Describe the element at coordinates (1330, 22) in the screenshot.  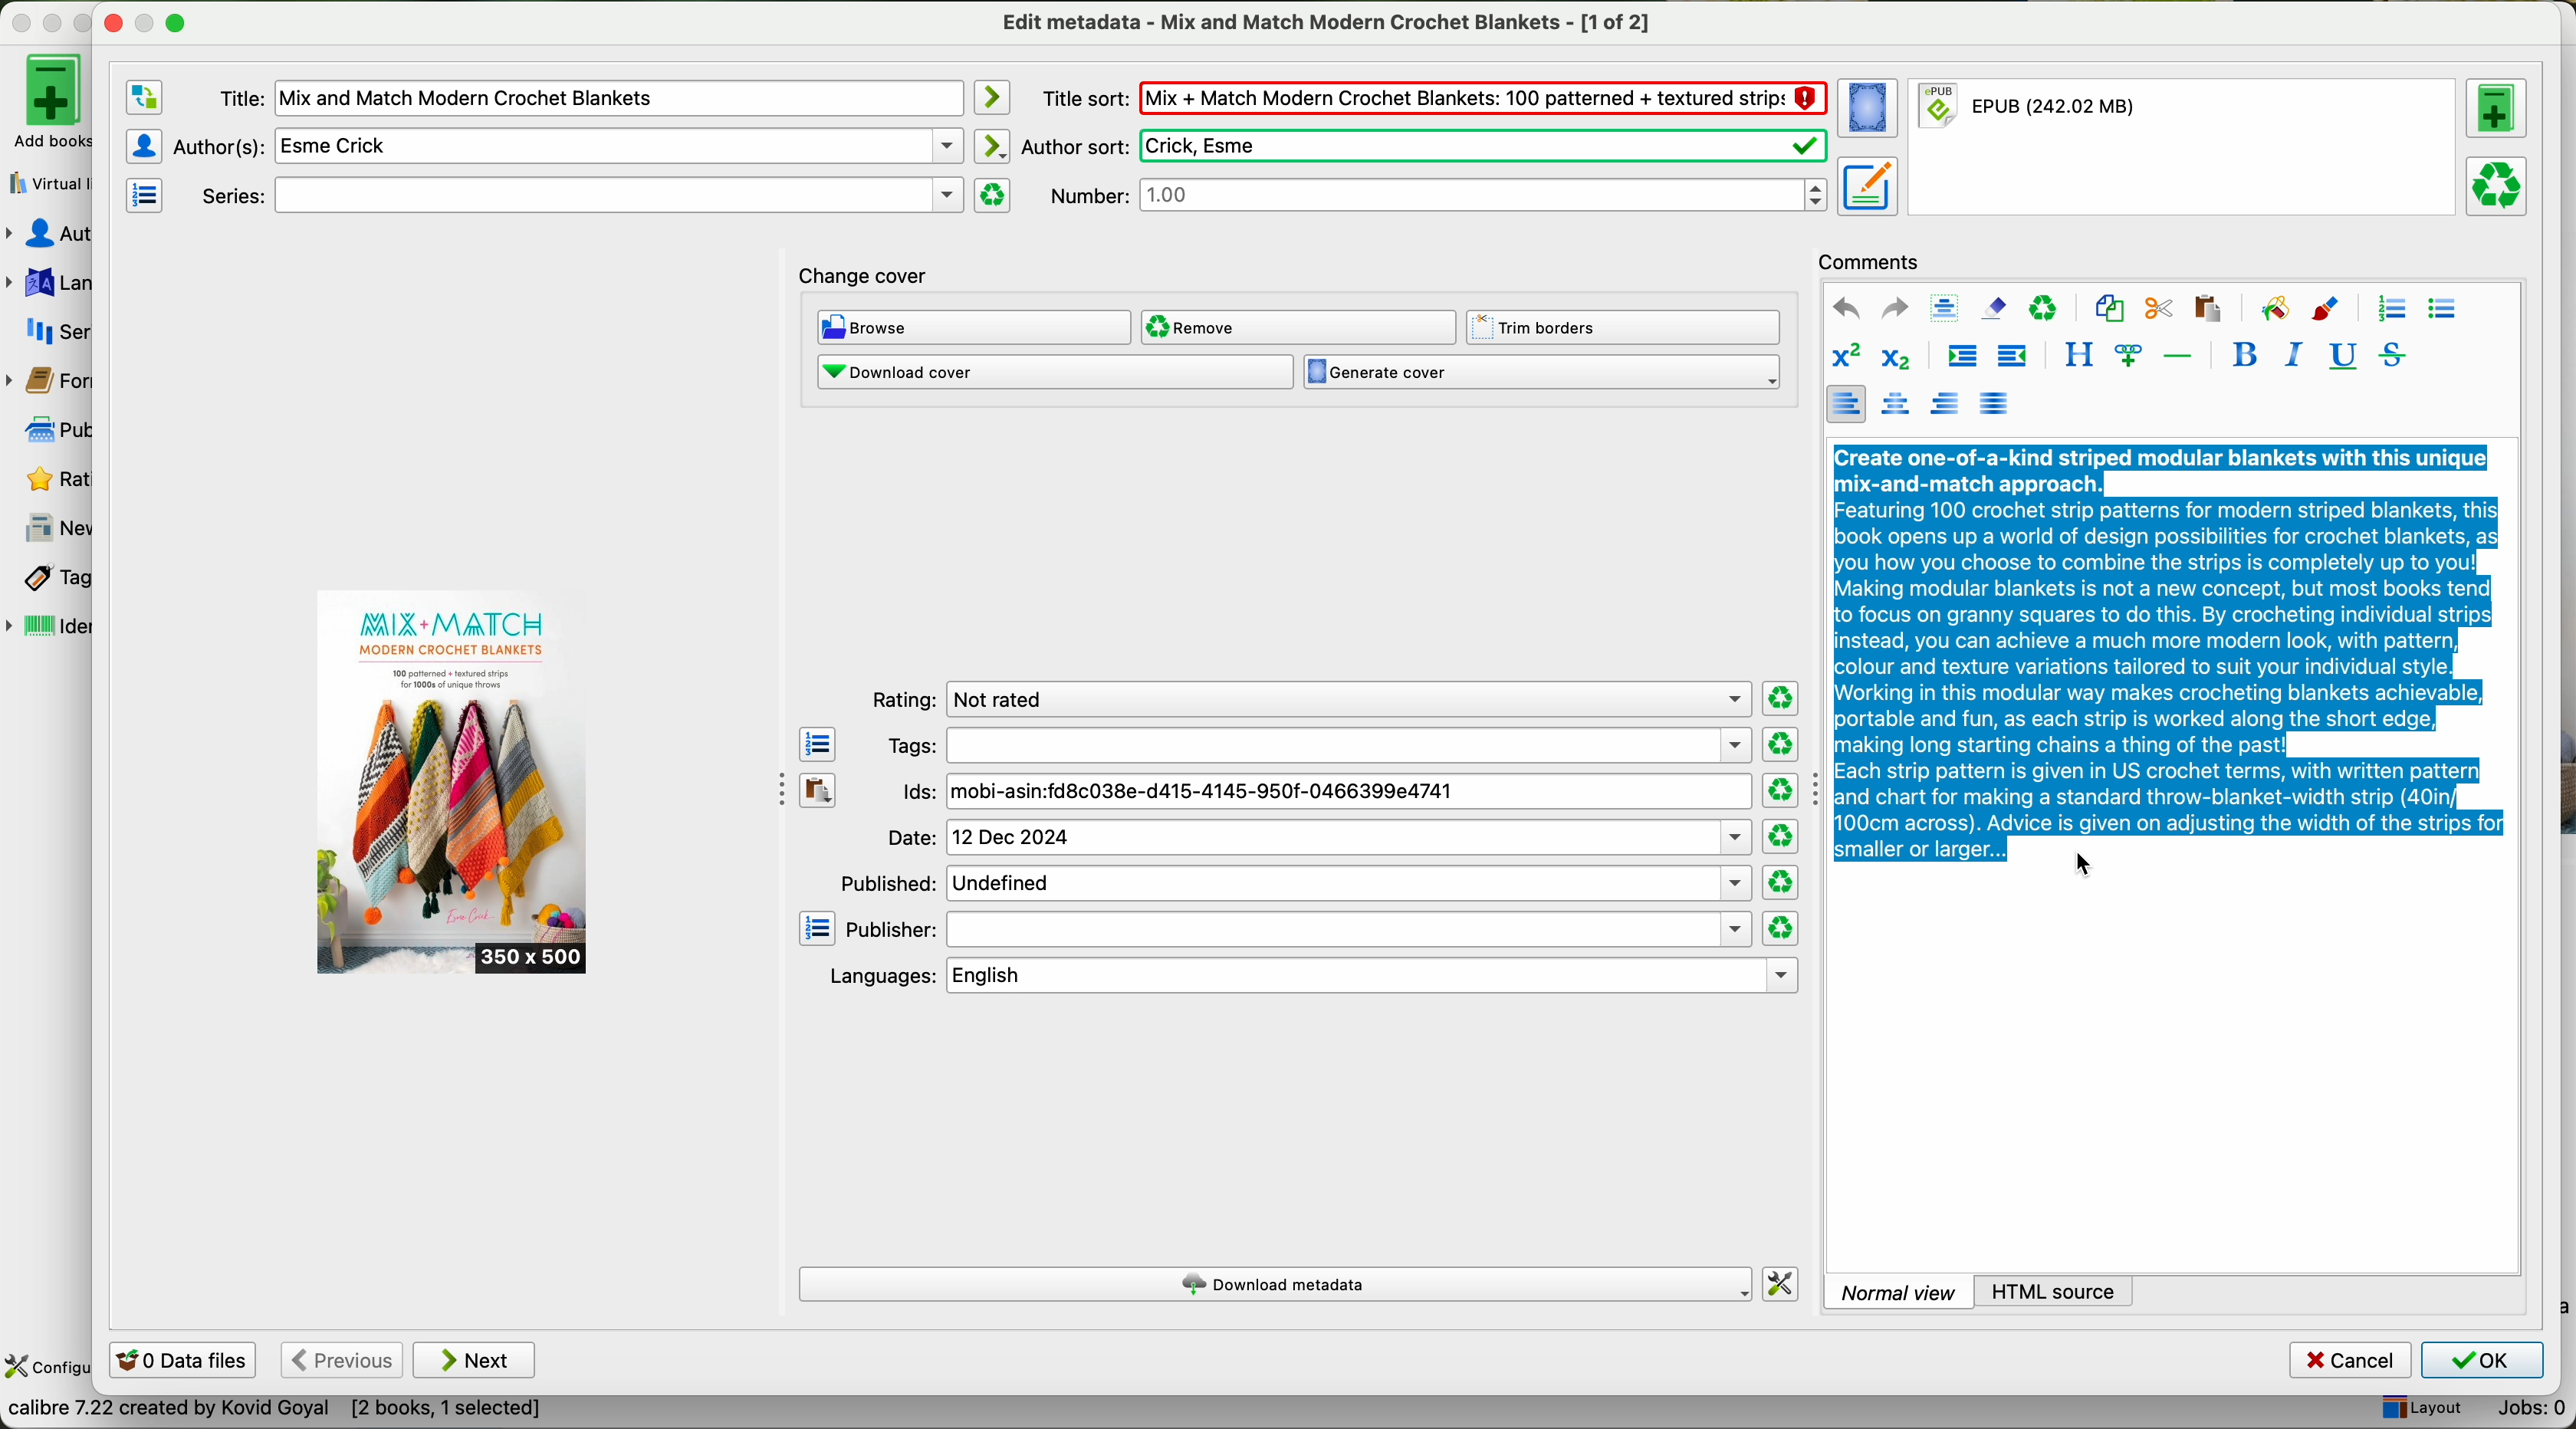
I see `edit metadata` at that location.